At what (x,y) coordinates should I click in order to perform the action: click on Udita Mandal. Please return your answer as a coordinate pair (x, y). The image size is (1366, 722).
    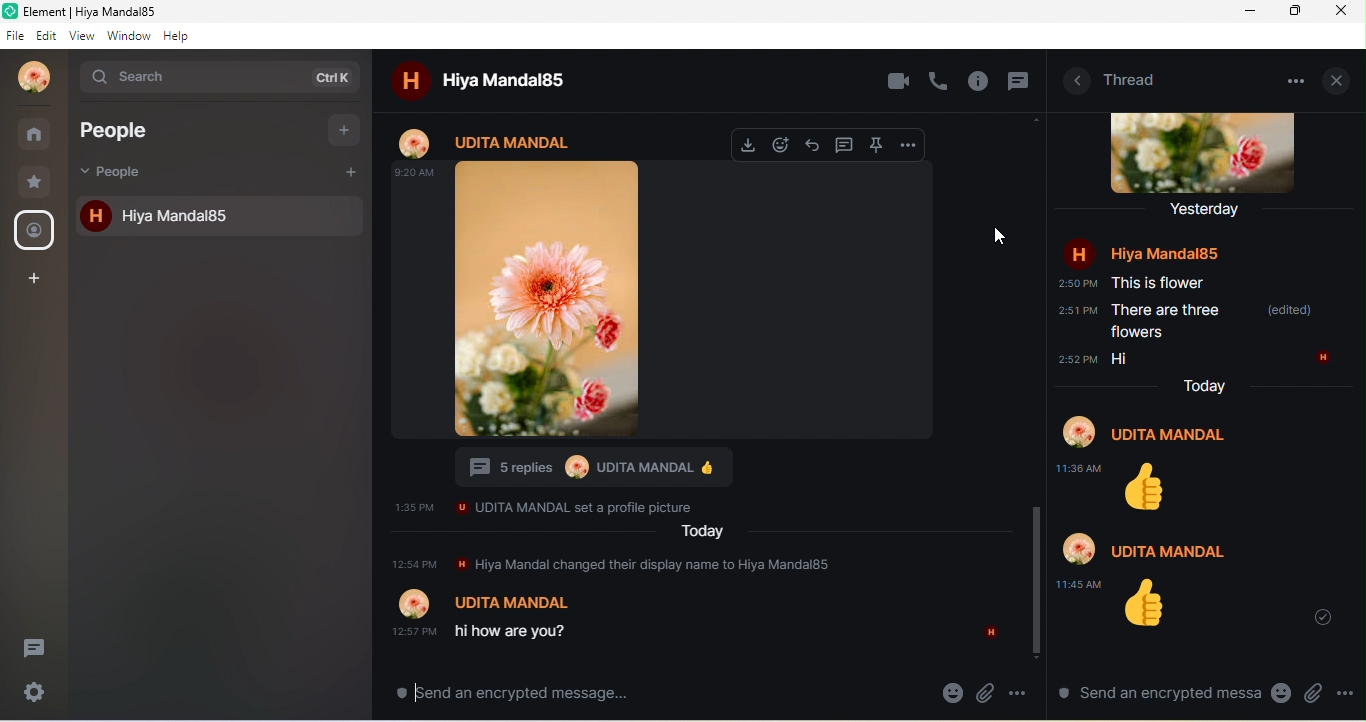
    Looking at the image, I should click on (646, 467).